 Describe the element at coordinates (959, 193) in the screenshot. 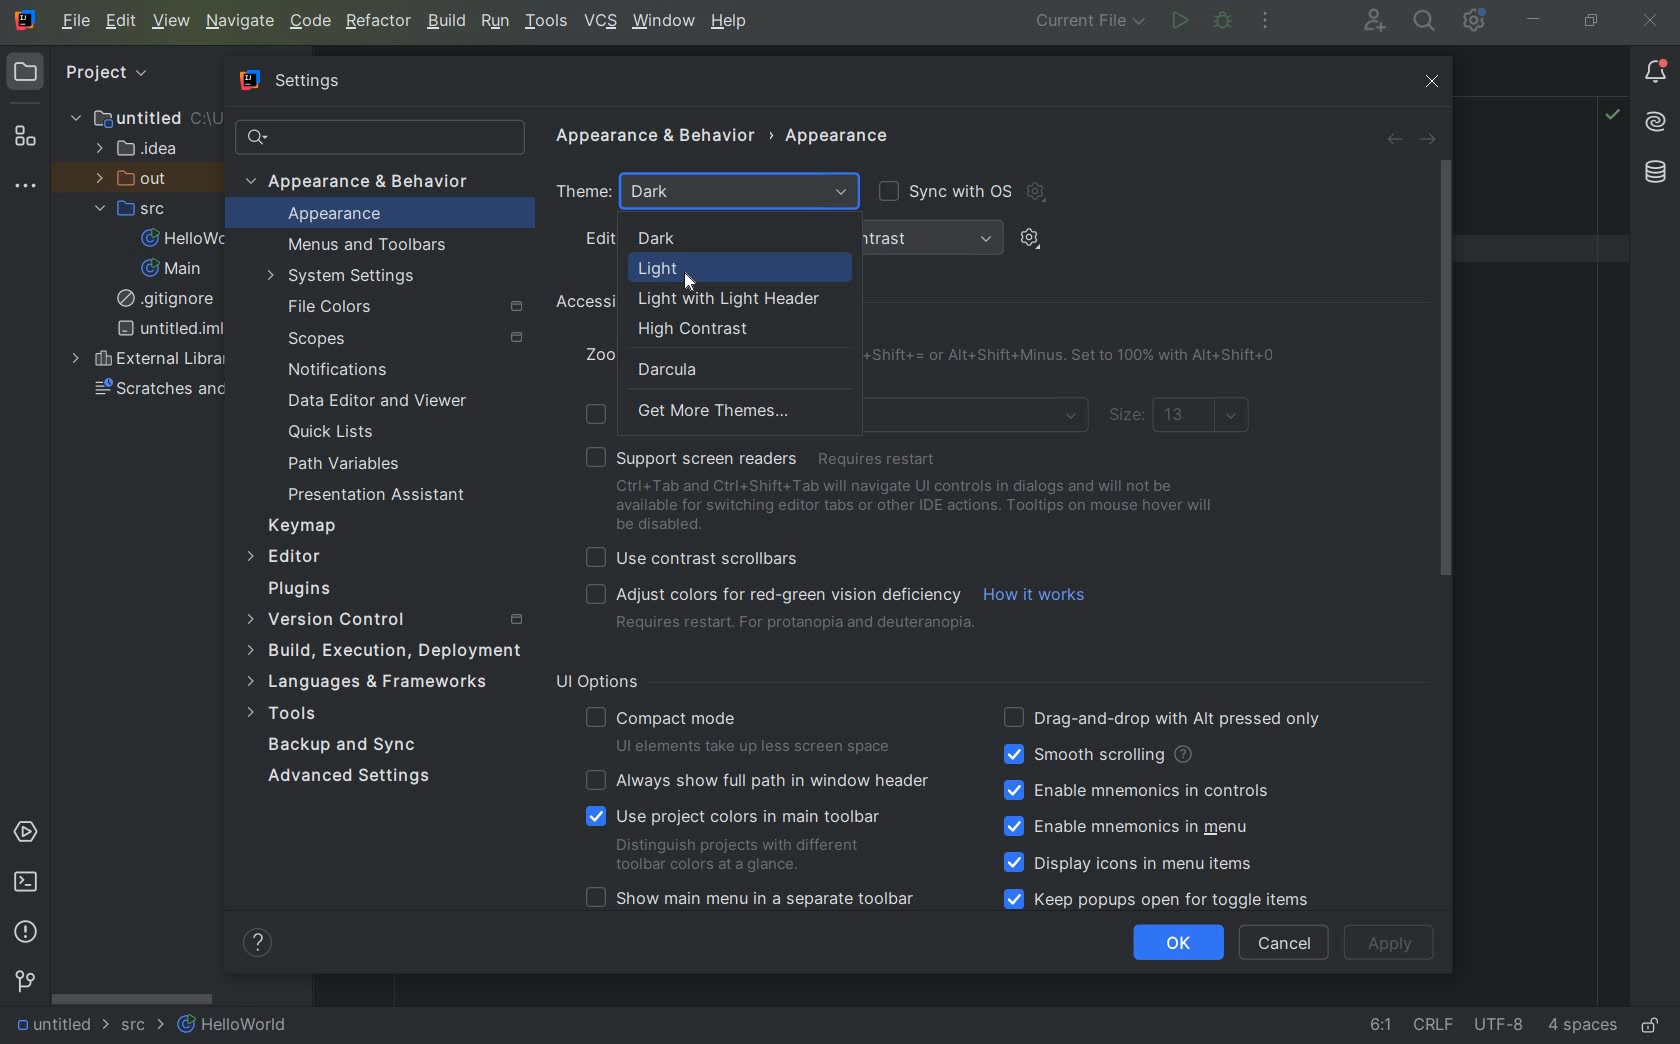

I see `Sync with OS` at that location.